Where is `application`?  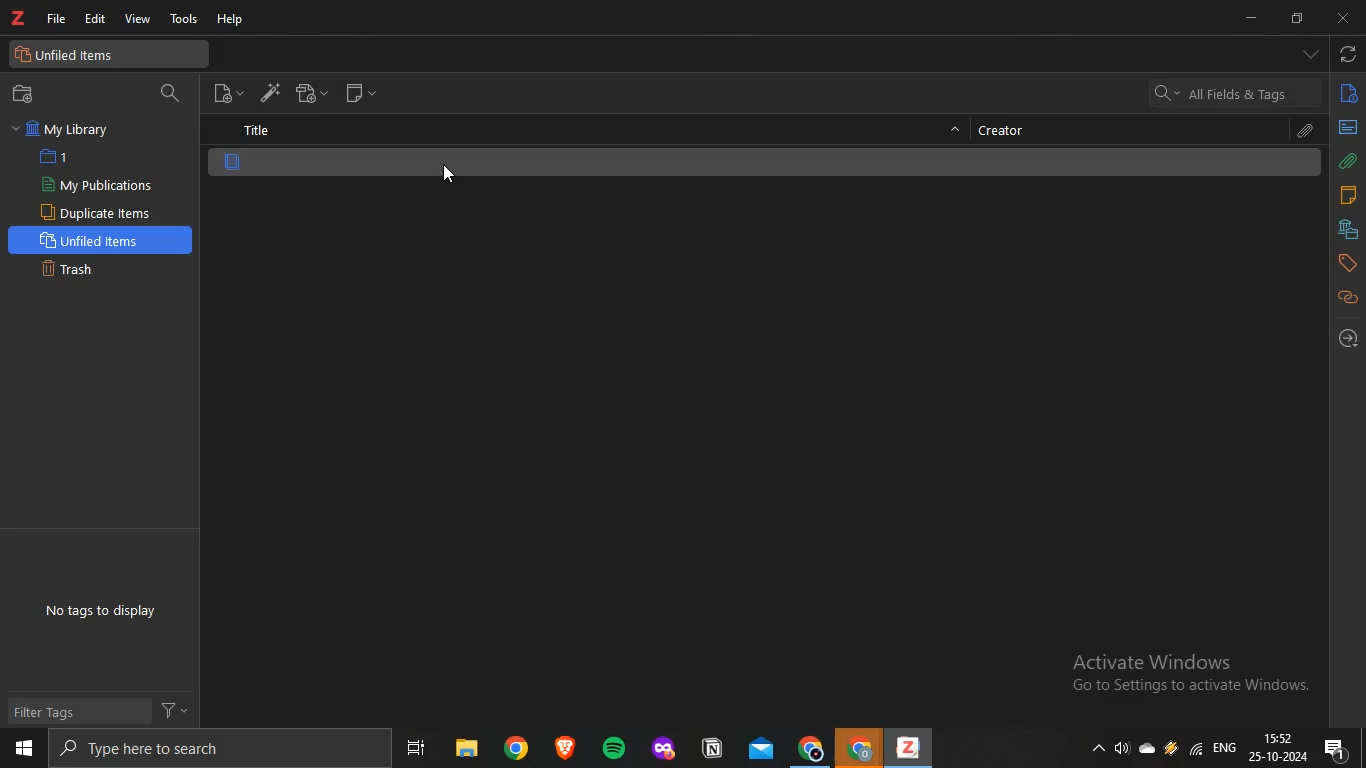 application is located at coordinates (666, 749).